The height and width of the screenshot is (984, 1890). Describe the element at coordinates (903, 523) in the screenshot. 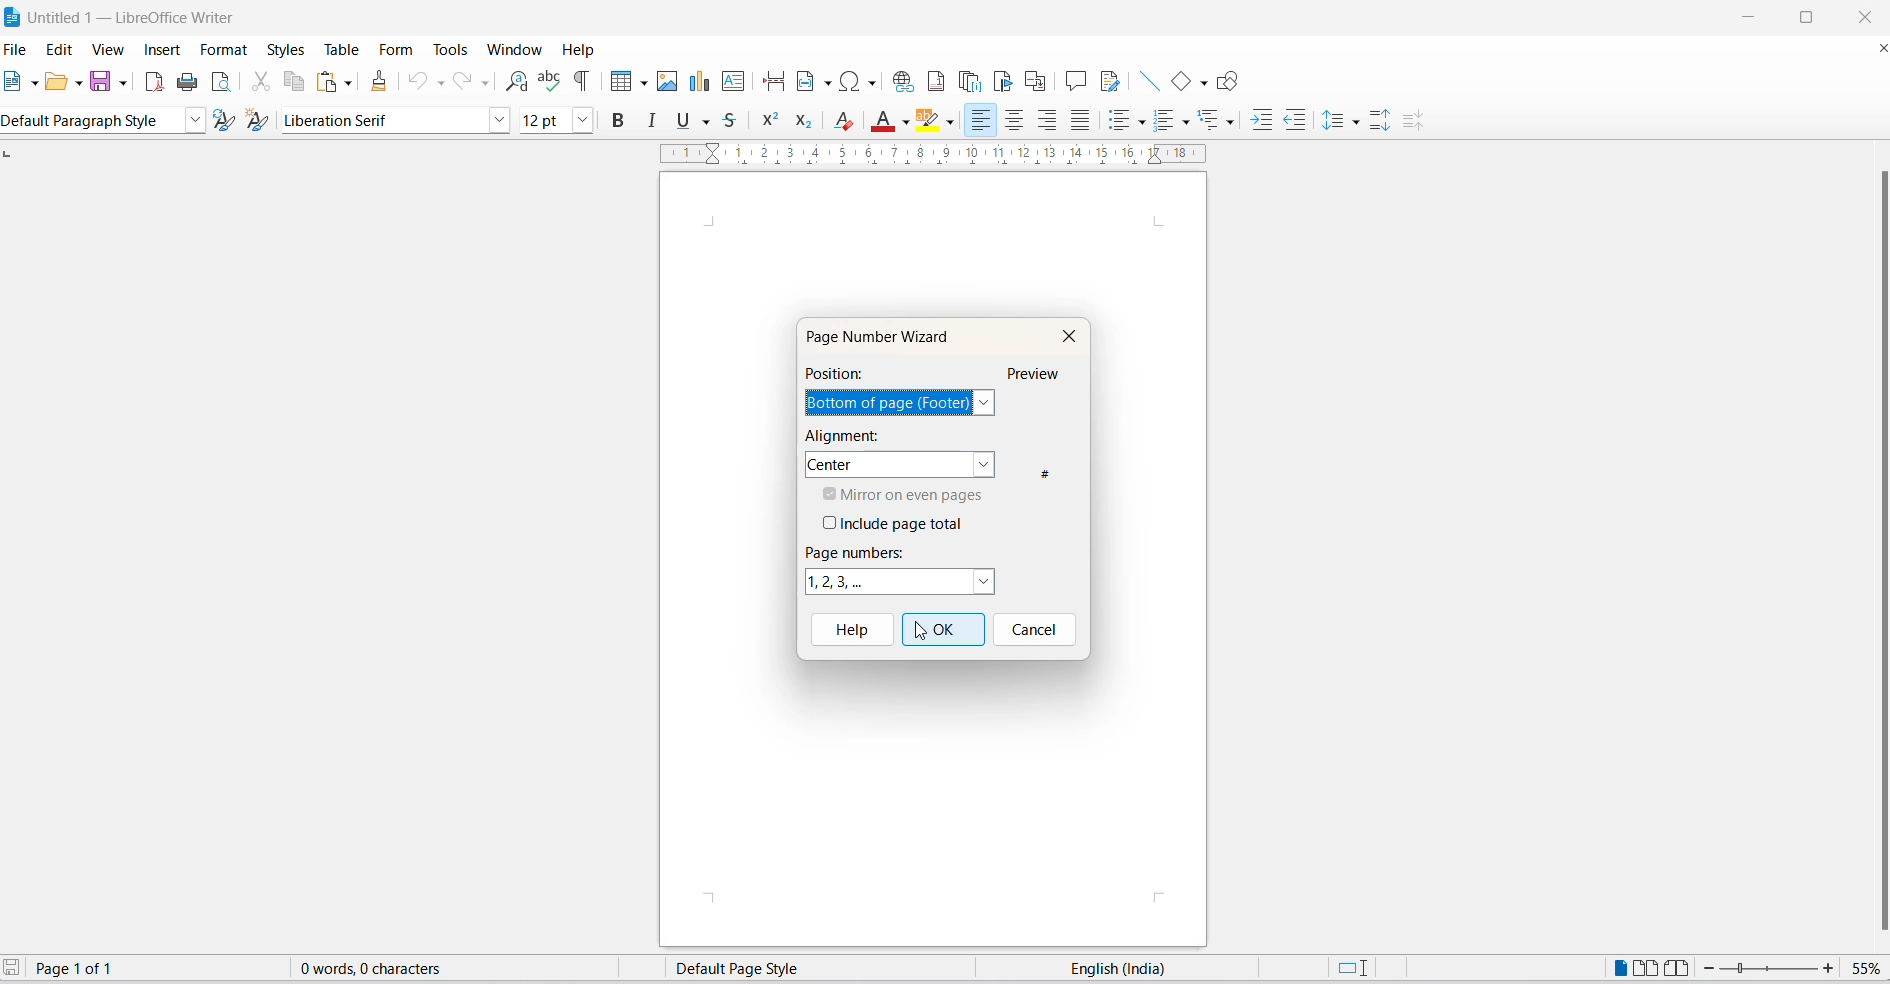

I see `include page total checkbox` at that location.